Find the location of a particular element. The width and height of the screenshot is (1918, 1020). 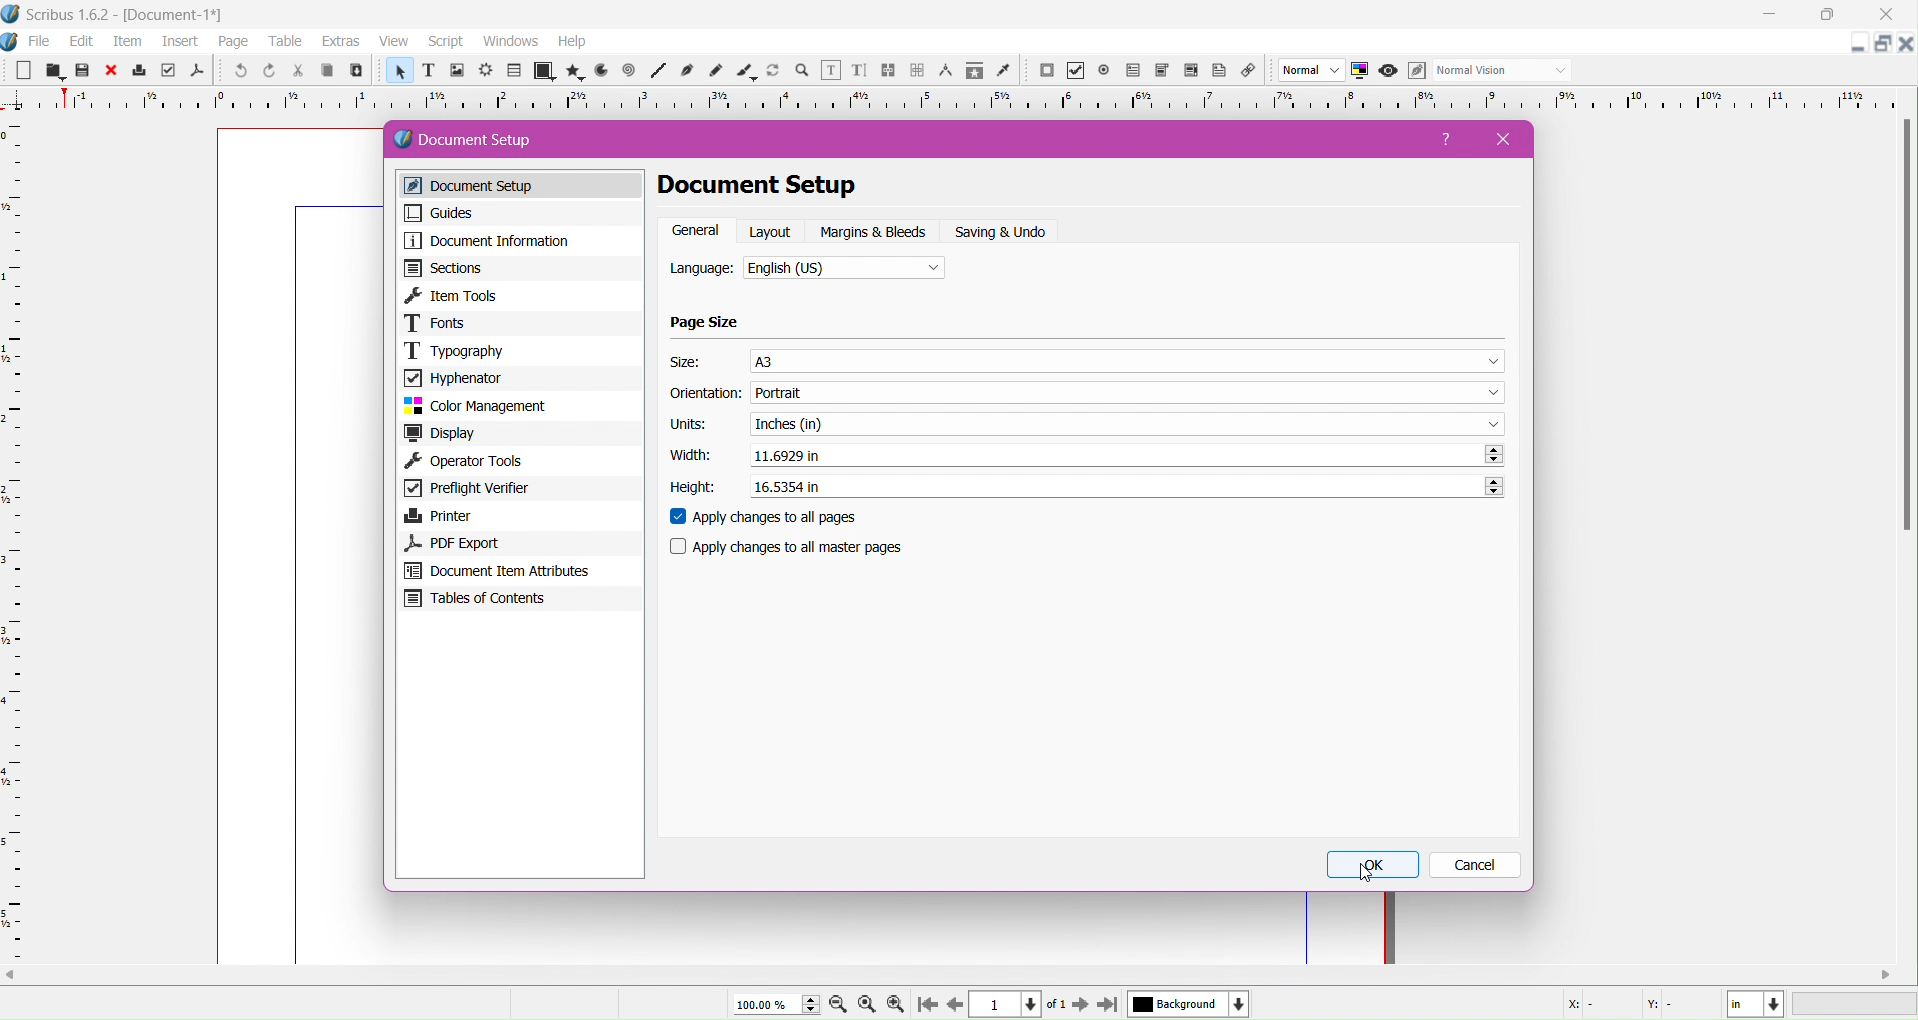

 is located at coordinates (198, 71).